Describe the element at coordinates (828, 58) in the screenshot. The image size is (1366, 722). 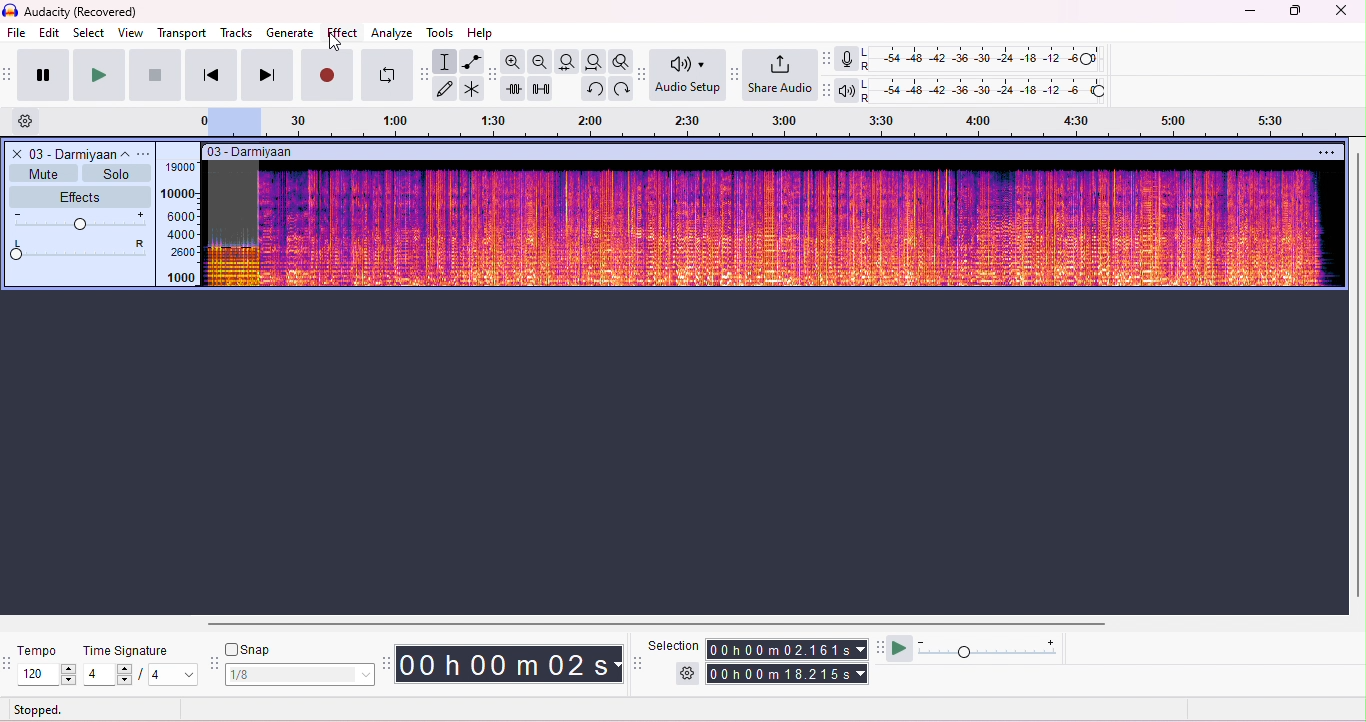
I see `record meter toolbar` at that location.